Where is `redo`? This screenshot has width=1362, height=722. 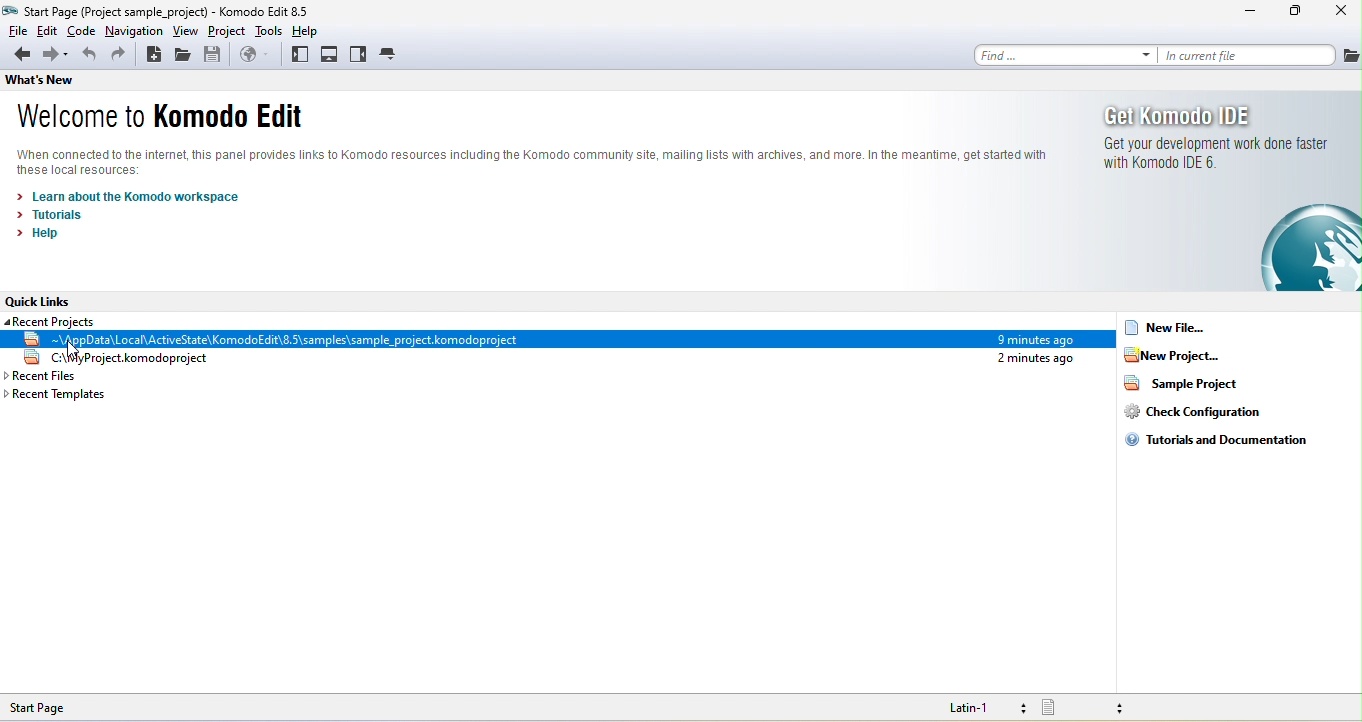 redo is located at coordinates (119, 56).